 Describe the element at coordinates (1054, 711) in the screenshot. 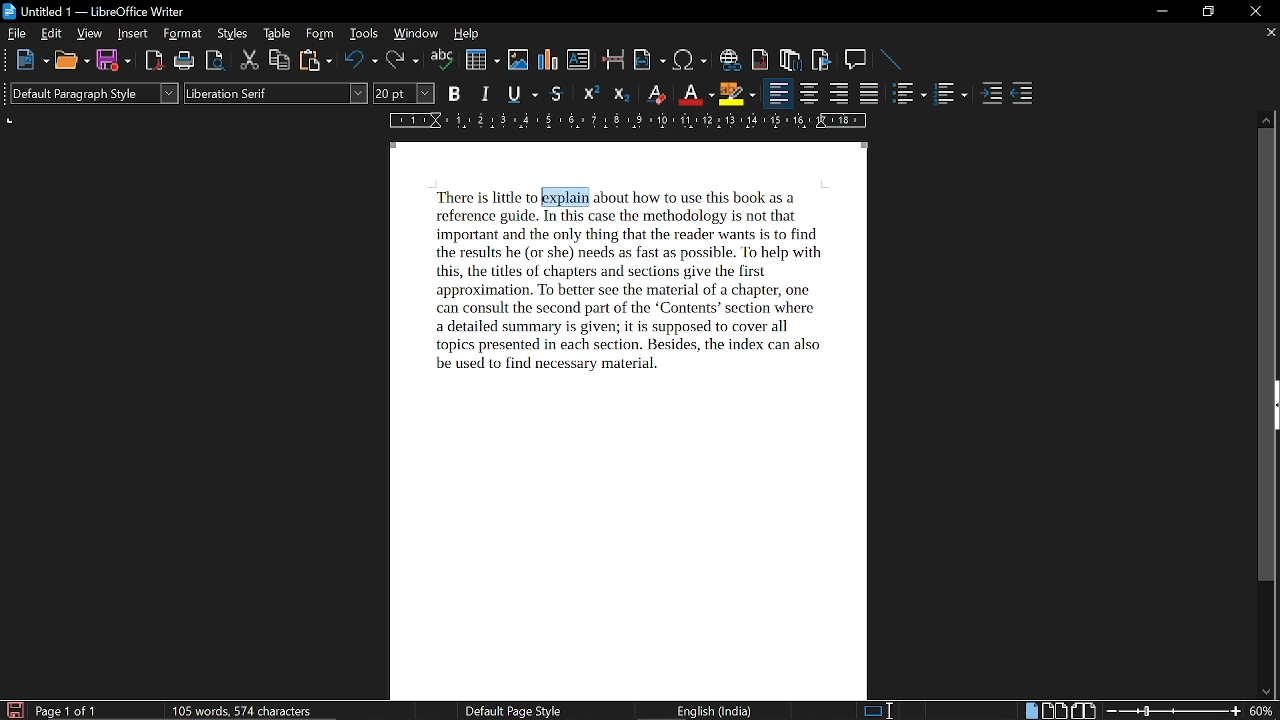

I see `multiple page view` at that location.